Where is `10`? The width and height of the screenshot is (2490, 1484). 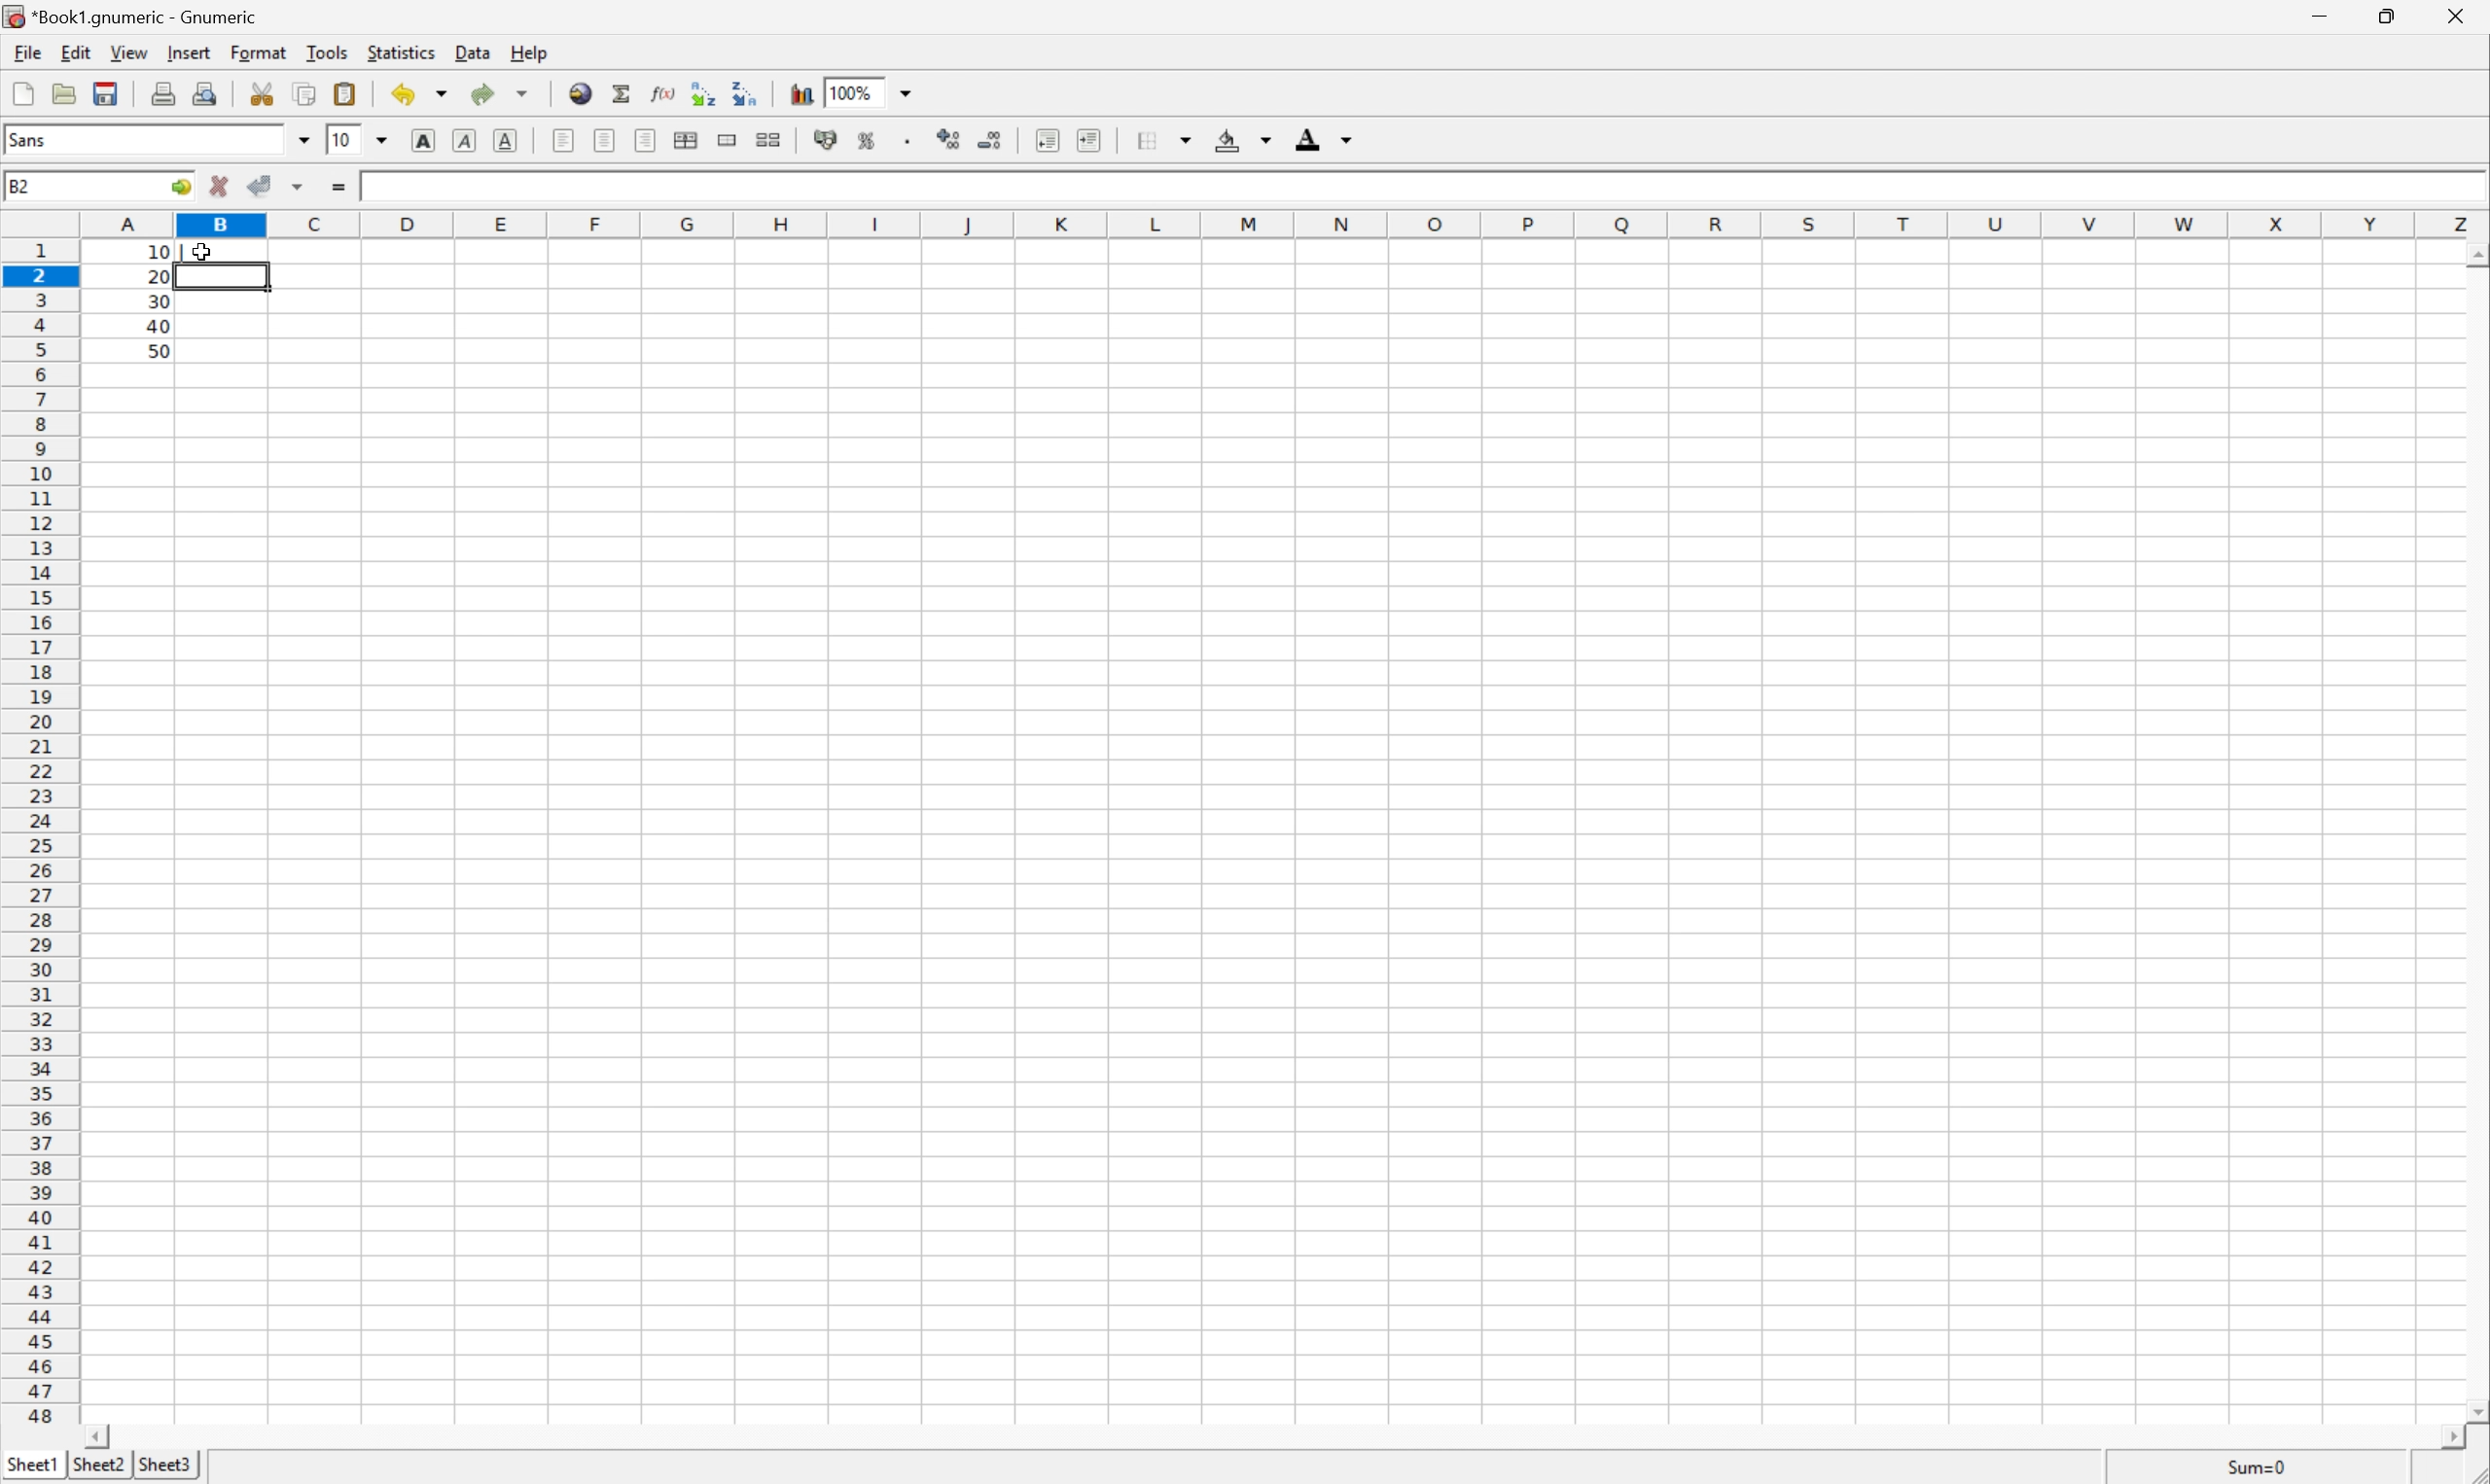 10 is located at coordinates (176, 254).